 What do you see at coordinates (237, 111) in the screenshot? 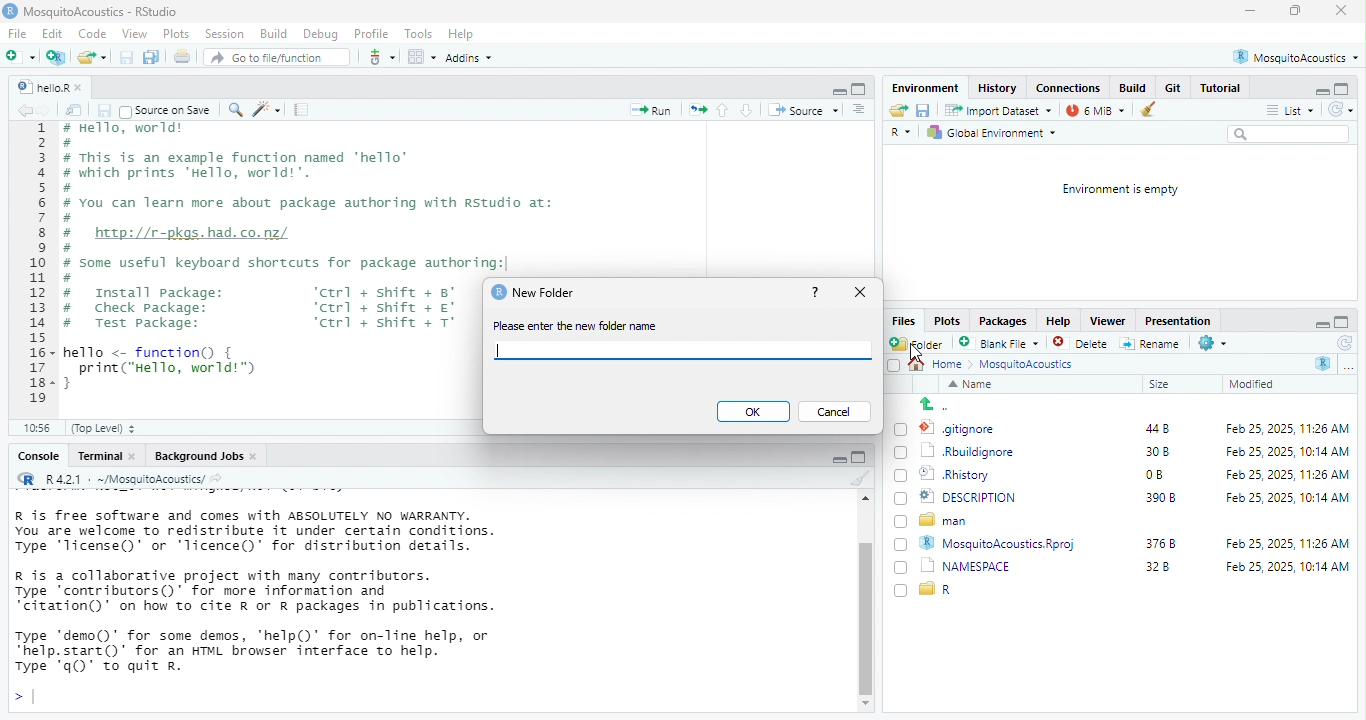
I see `’ find /replace` at bounding box center [237, 111].